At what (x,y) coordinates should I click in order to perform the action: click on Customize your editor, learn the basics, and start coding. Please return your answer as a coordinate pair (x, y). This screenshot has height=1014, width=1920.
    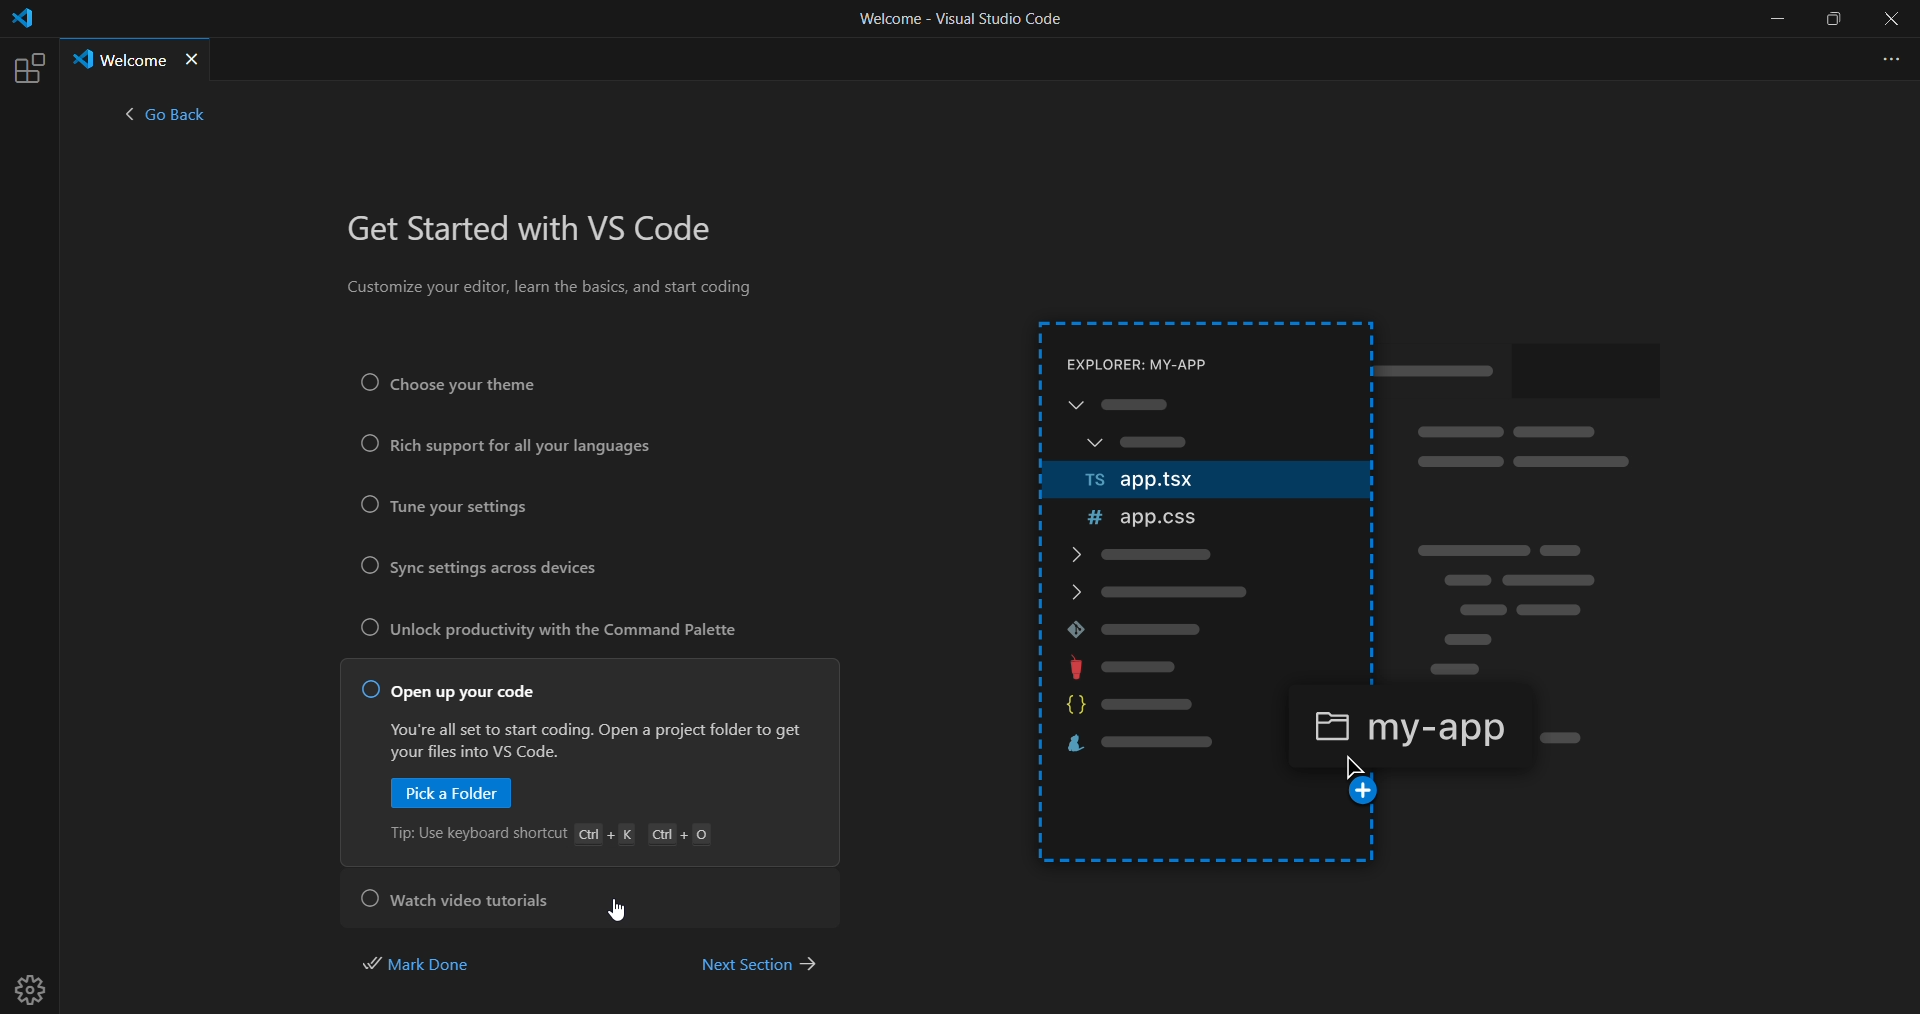
    Looking at the image, I should click on (554, 291).